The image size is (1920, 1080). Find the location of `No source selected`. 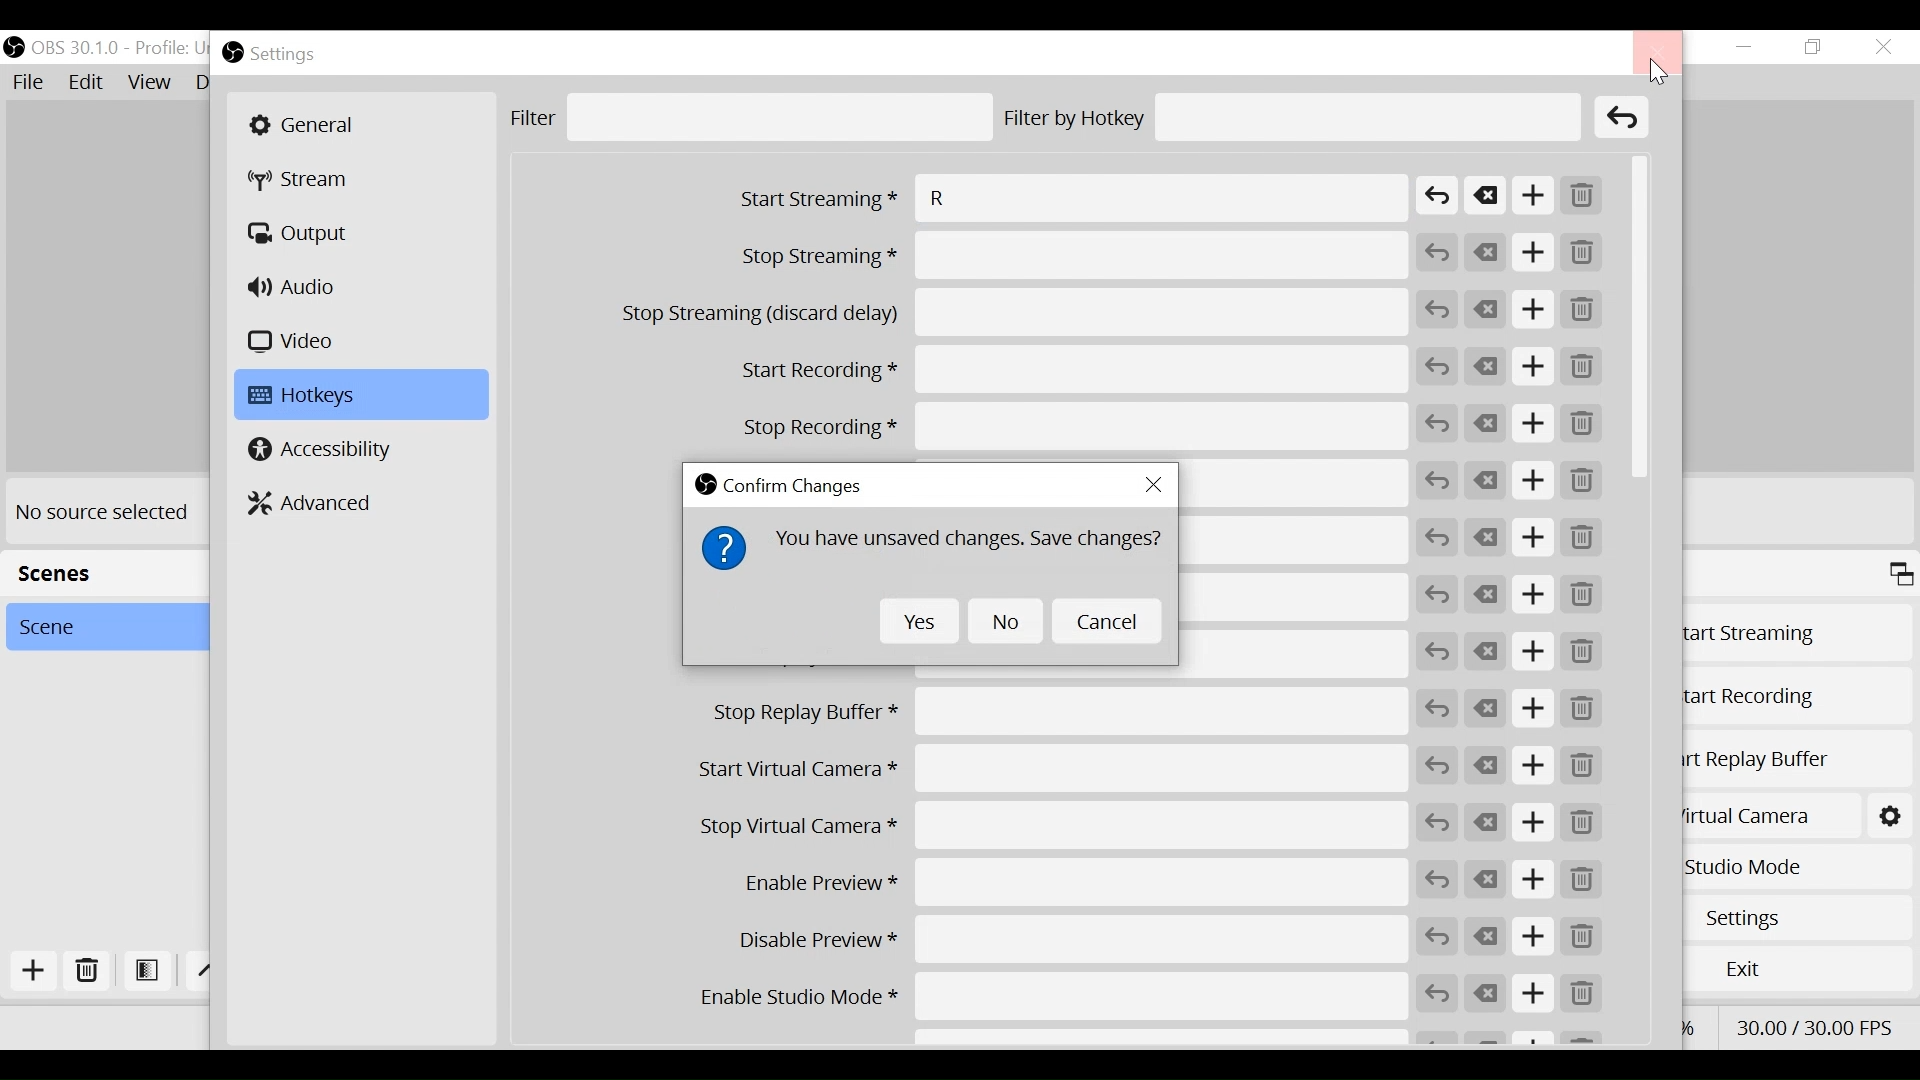

No source selected is located at coordinates (103, 510).